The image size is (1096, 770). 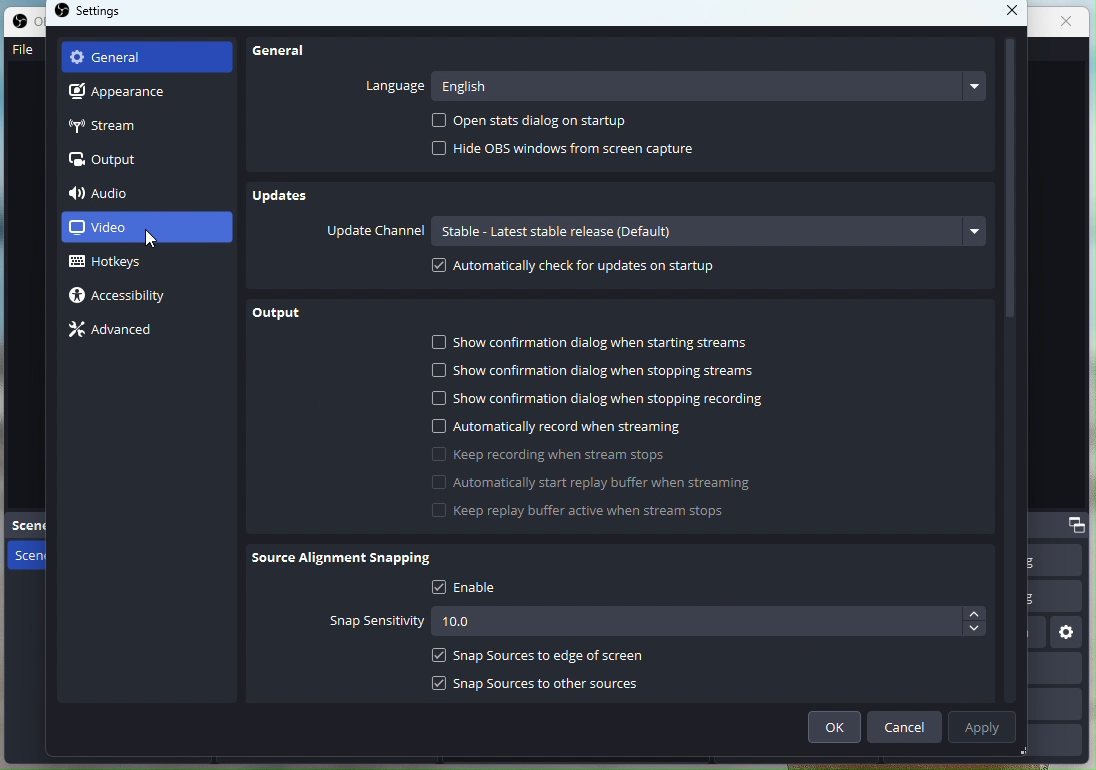 What do you see at coordinates (528, 120) in the screenshot?
I see `Open stats dialog on startup` at bounding box center [528, 120].